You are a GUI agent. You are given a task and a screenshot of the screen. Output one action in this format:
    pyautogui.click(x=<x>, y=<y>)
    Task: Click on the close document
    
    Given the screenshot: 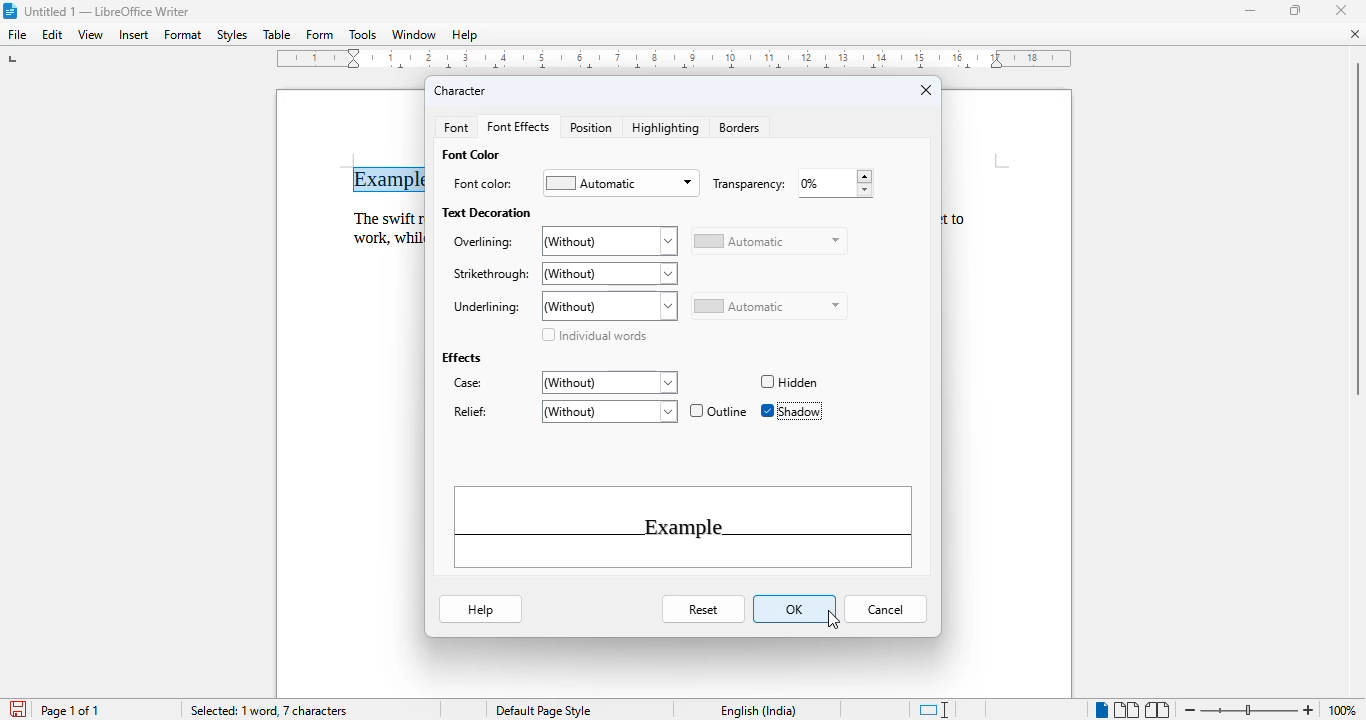 What is the action you would take?
    pyautogui.click(x=1356, y=34)
    